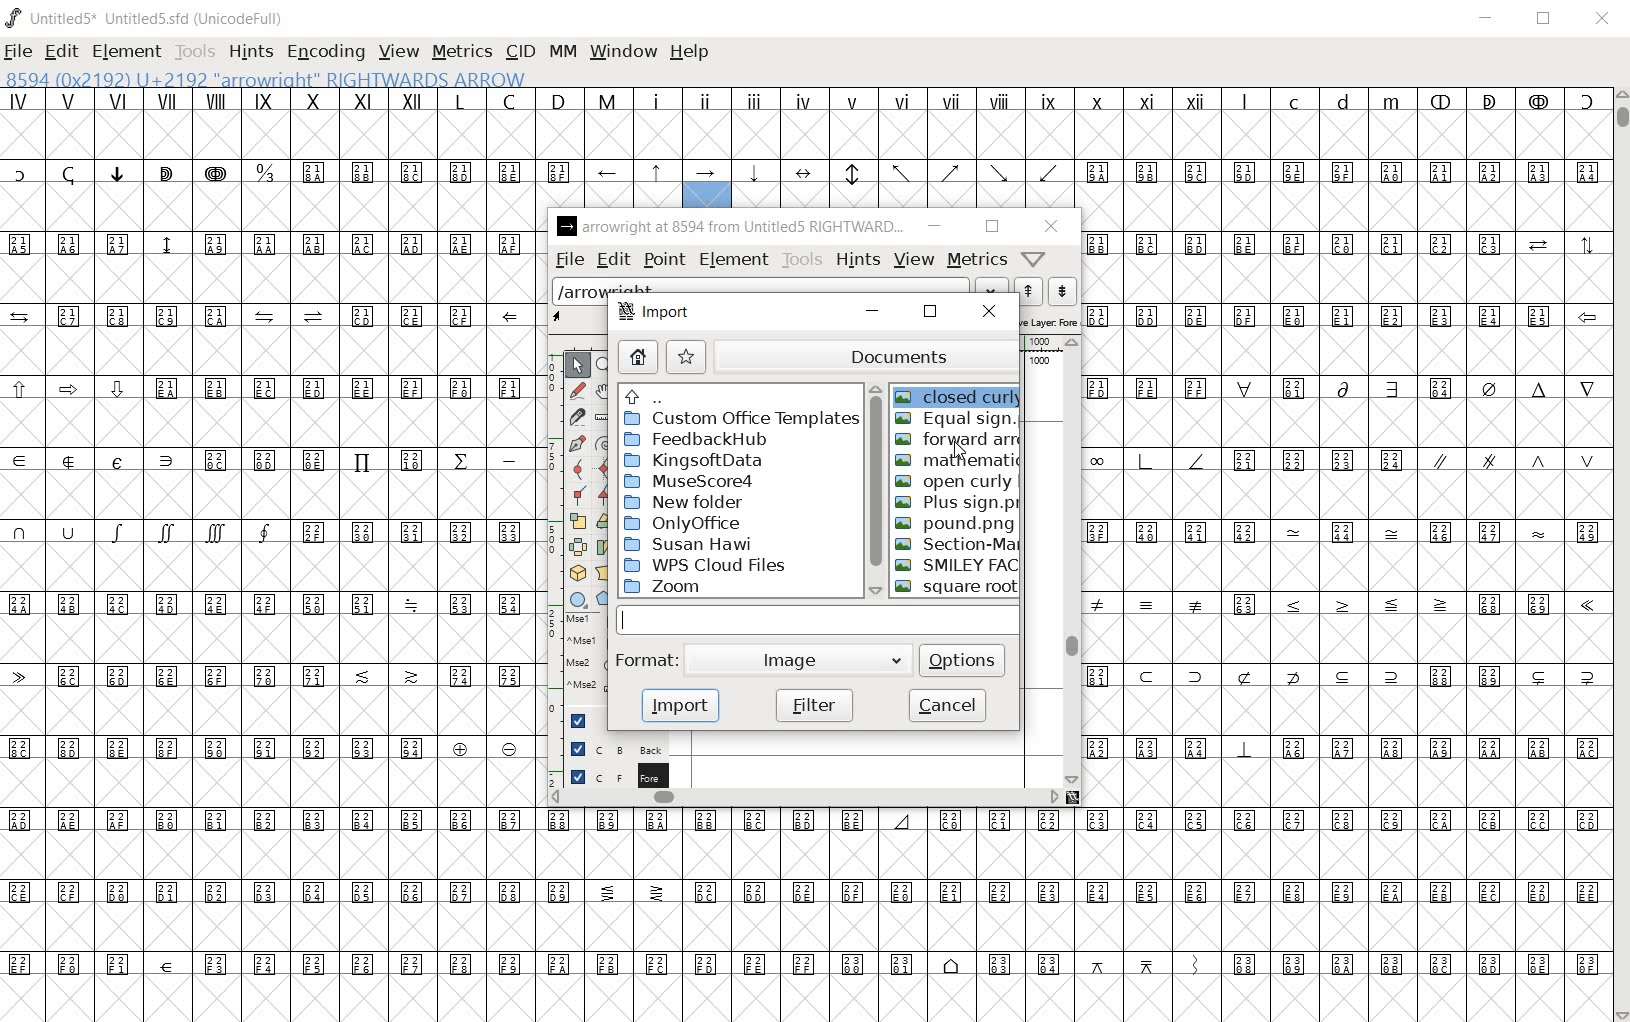 Image resolution: width=1630 pixels, height=1022 pixels. Describe the element at coordinates (809, 841) in the screenshot. I see `glyph characters` at that location.